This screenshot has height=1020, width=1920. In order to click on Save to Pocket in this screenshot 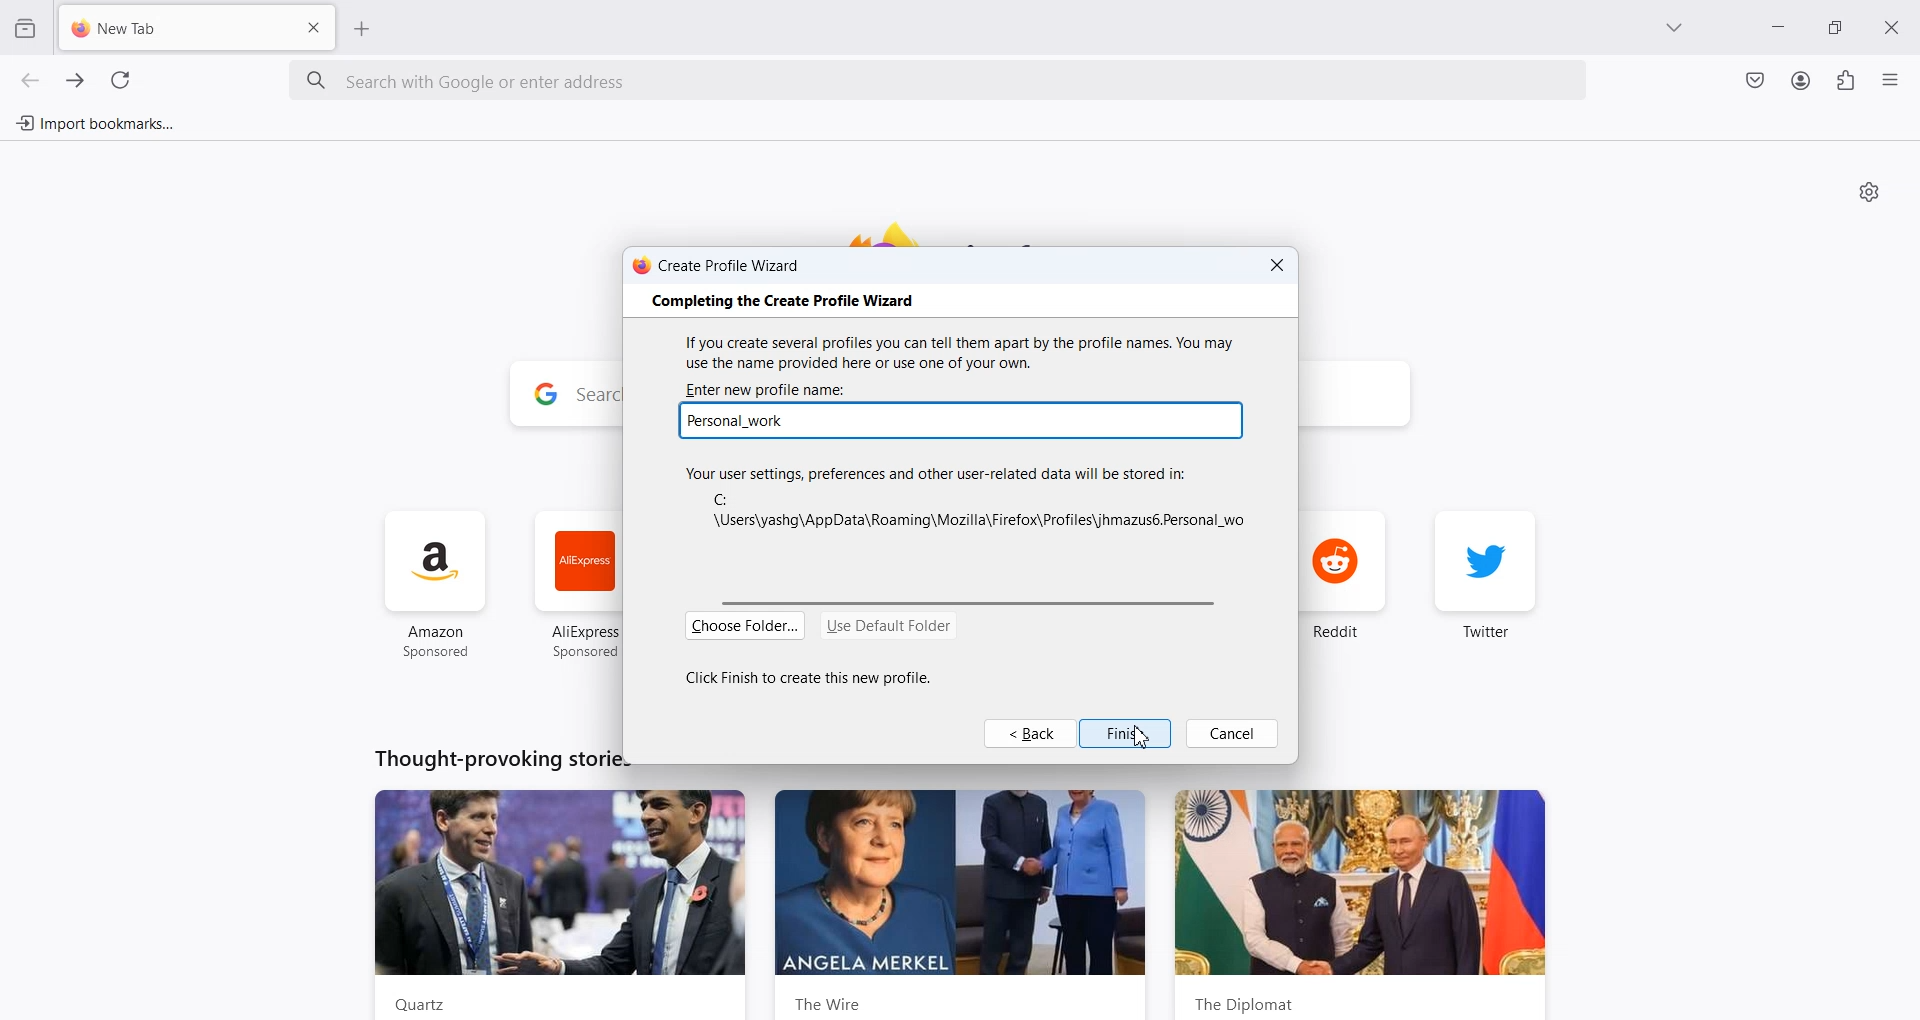, I will do `click(1753, 80)`.